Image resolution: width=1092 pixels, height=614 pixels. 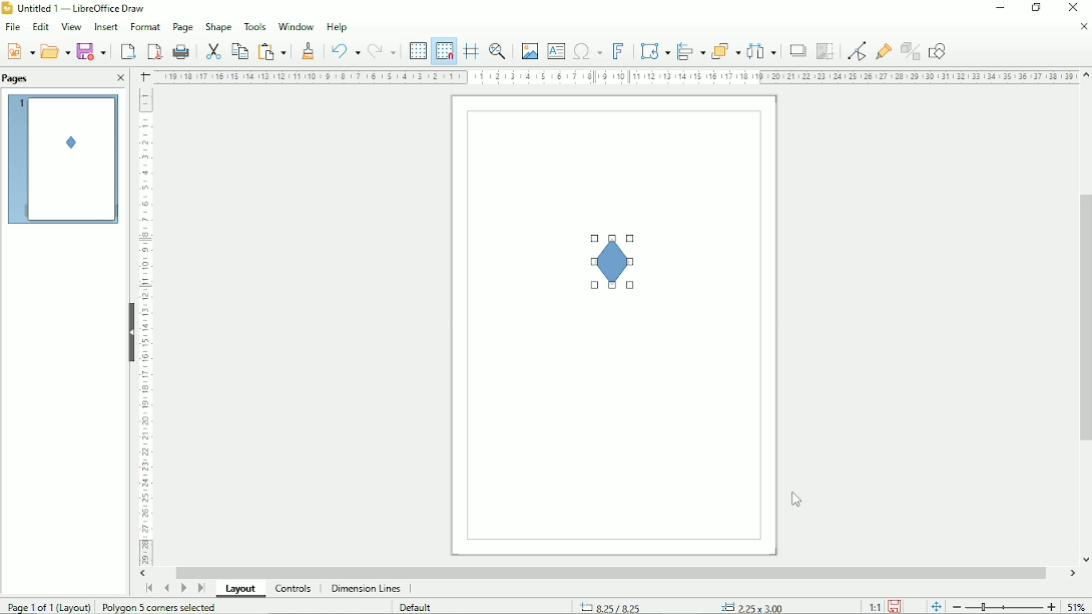 I want to click on Hide, so click(x=130, y=329).